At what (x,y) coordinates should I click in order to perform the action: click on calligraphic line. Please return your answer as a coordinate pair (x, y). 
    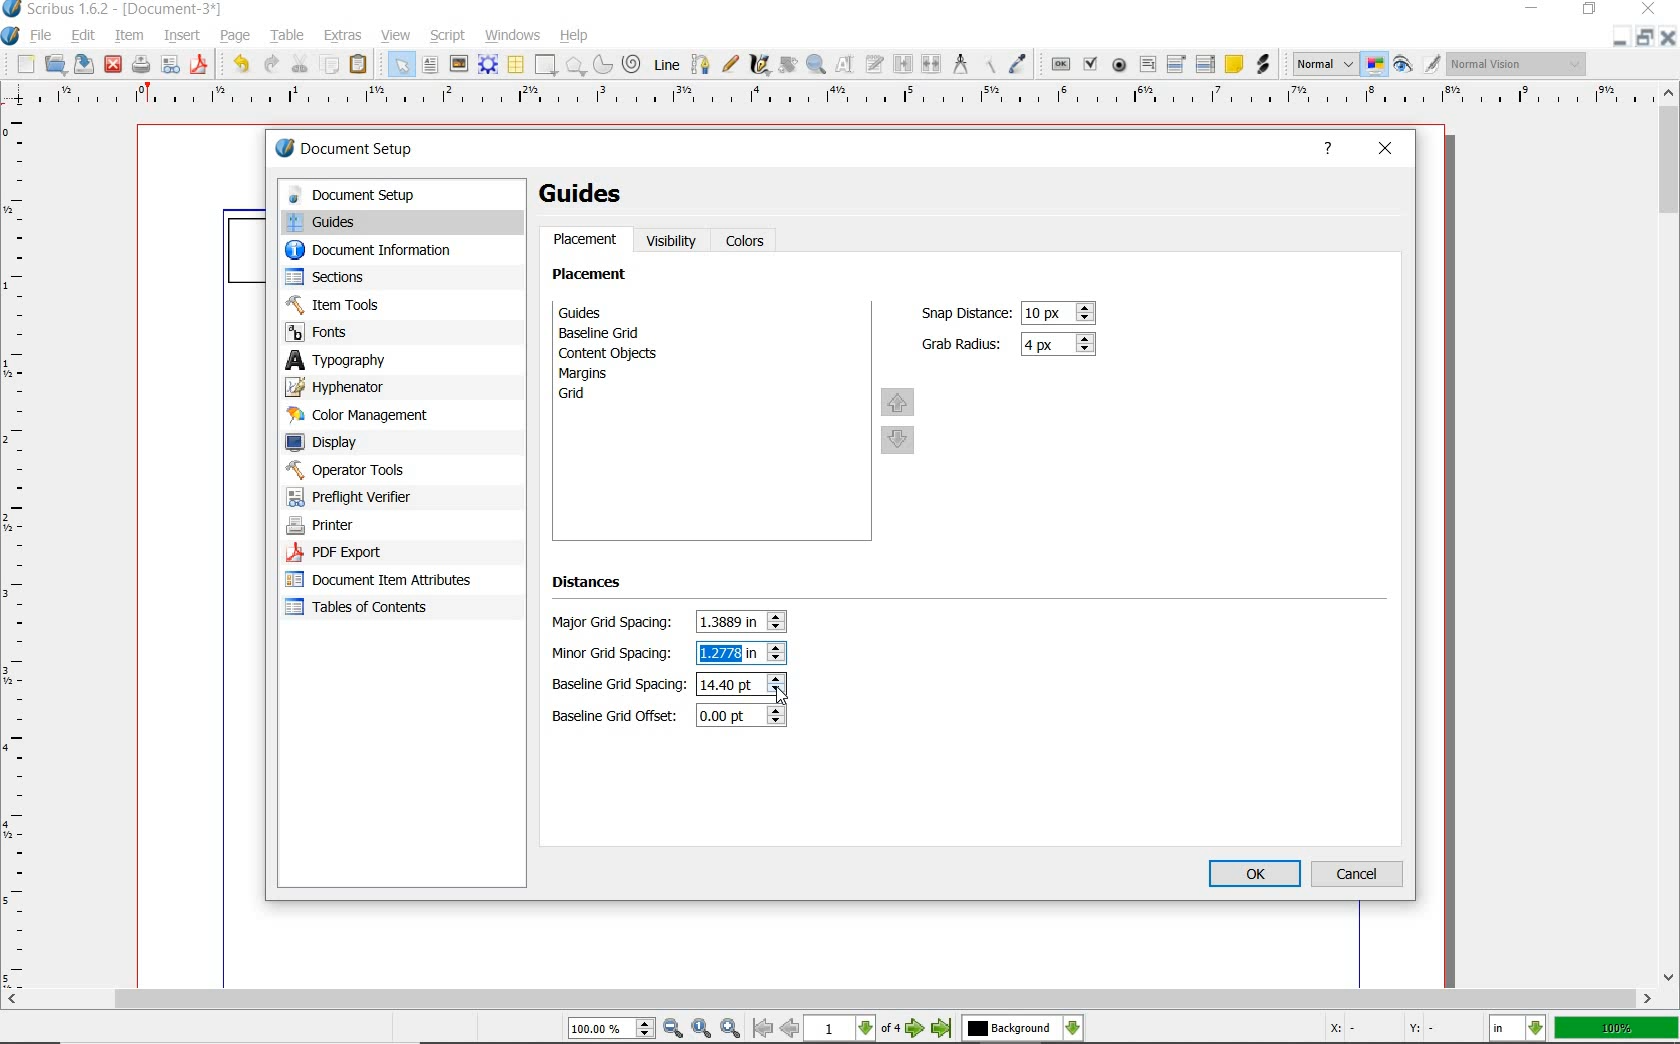
    Looking at the image, I should click on (762, 65).